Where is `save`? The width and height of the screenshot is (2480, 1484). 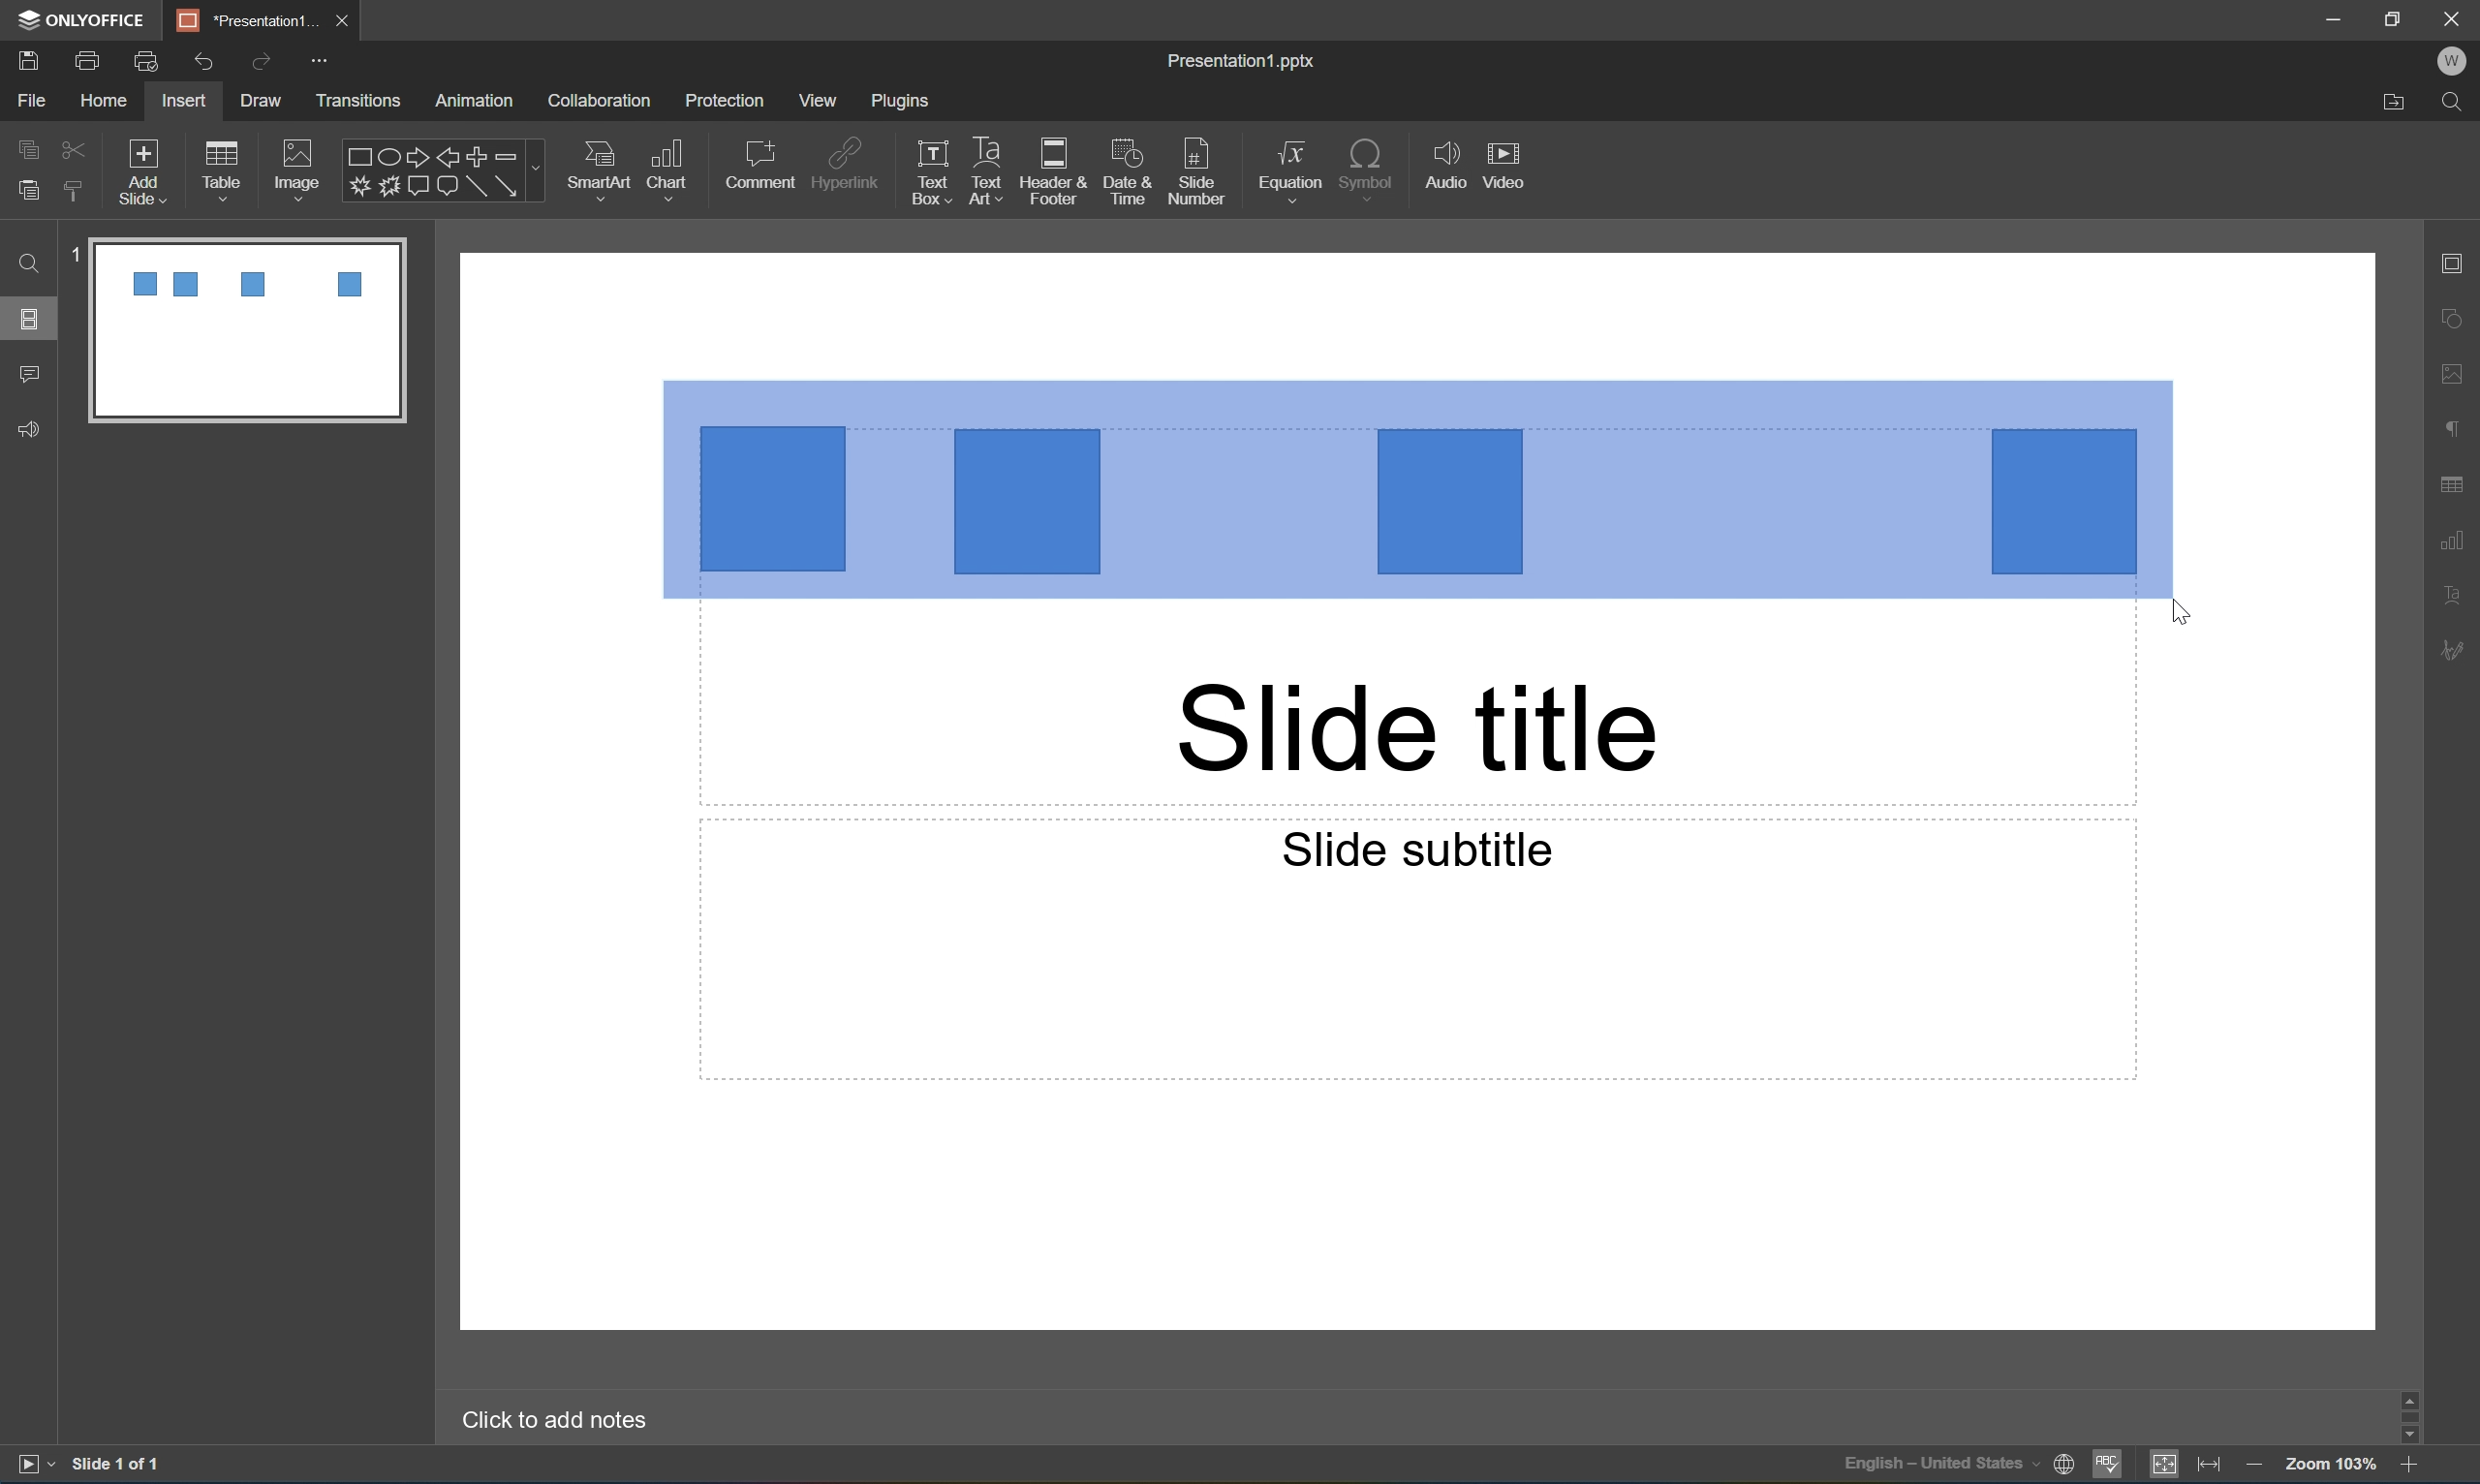
save is located at coordinates (25, 58).